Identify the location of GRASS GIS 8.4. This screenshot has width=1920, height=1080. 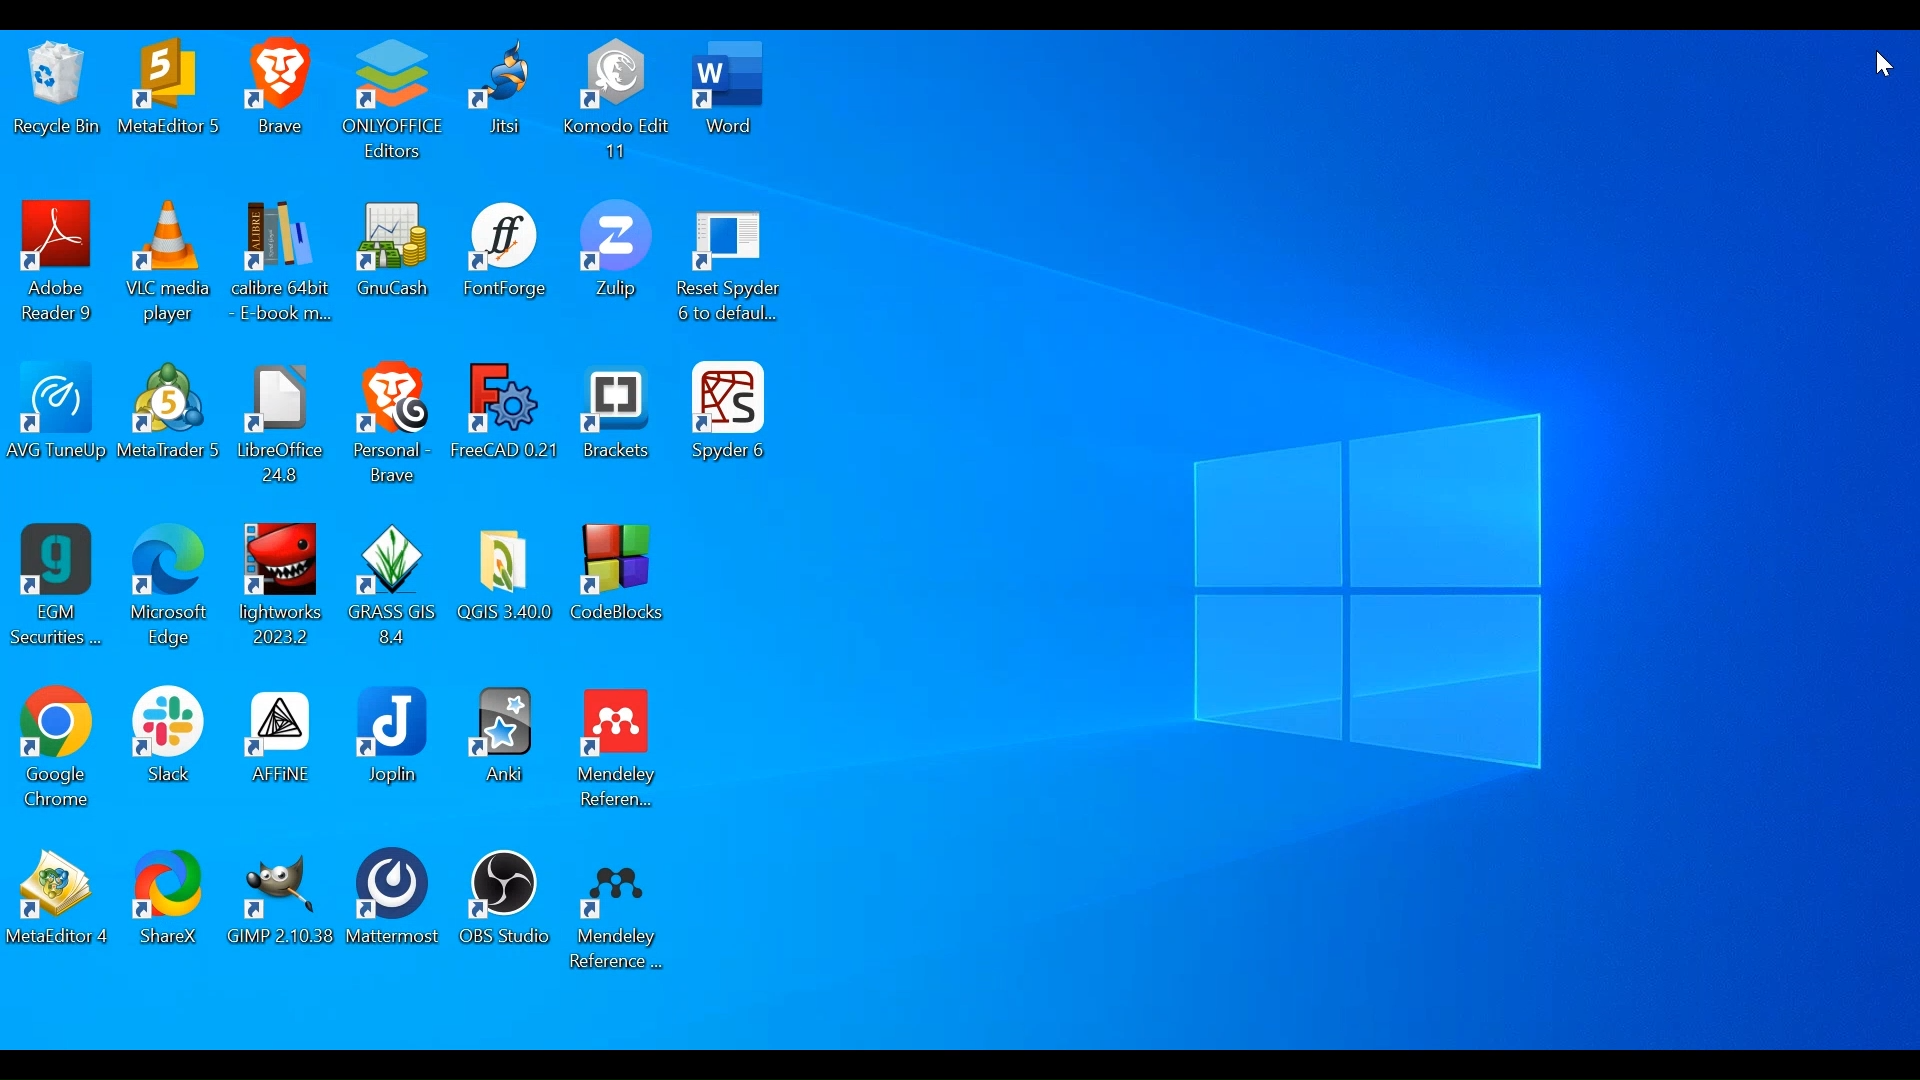
(394, 588).